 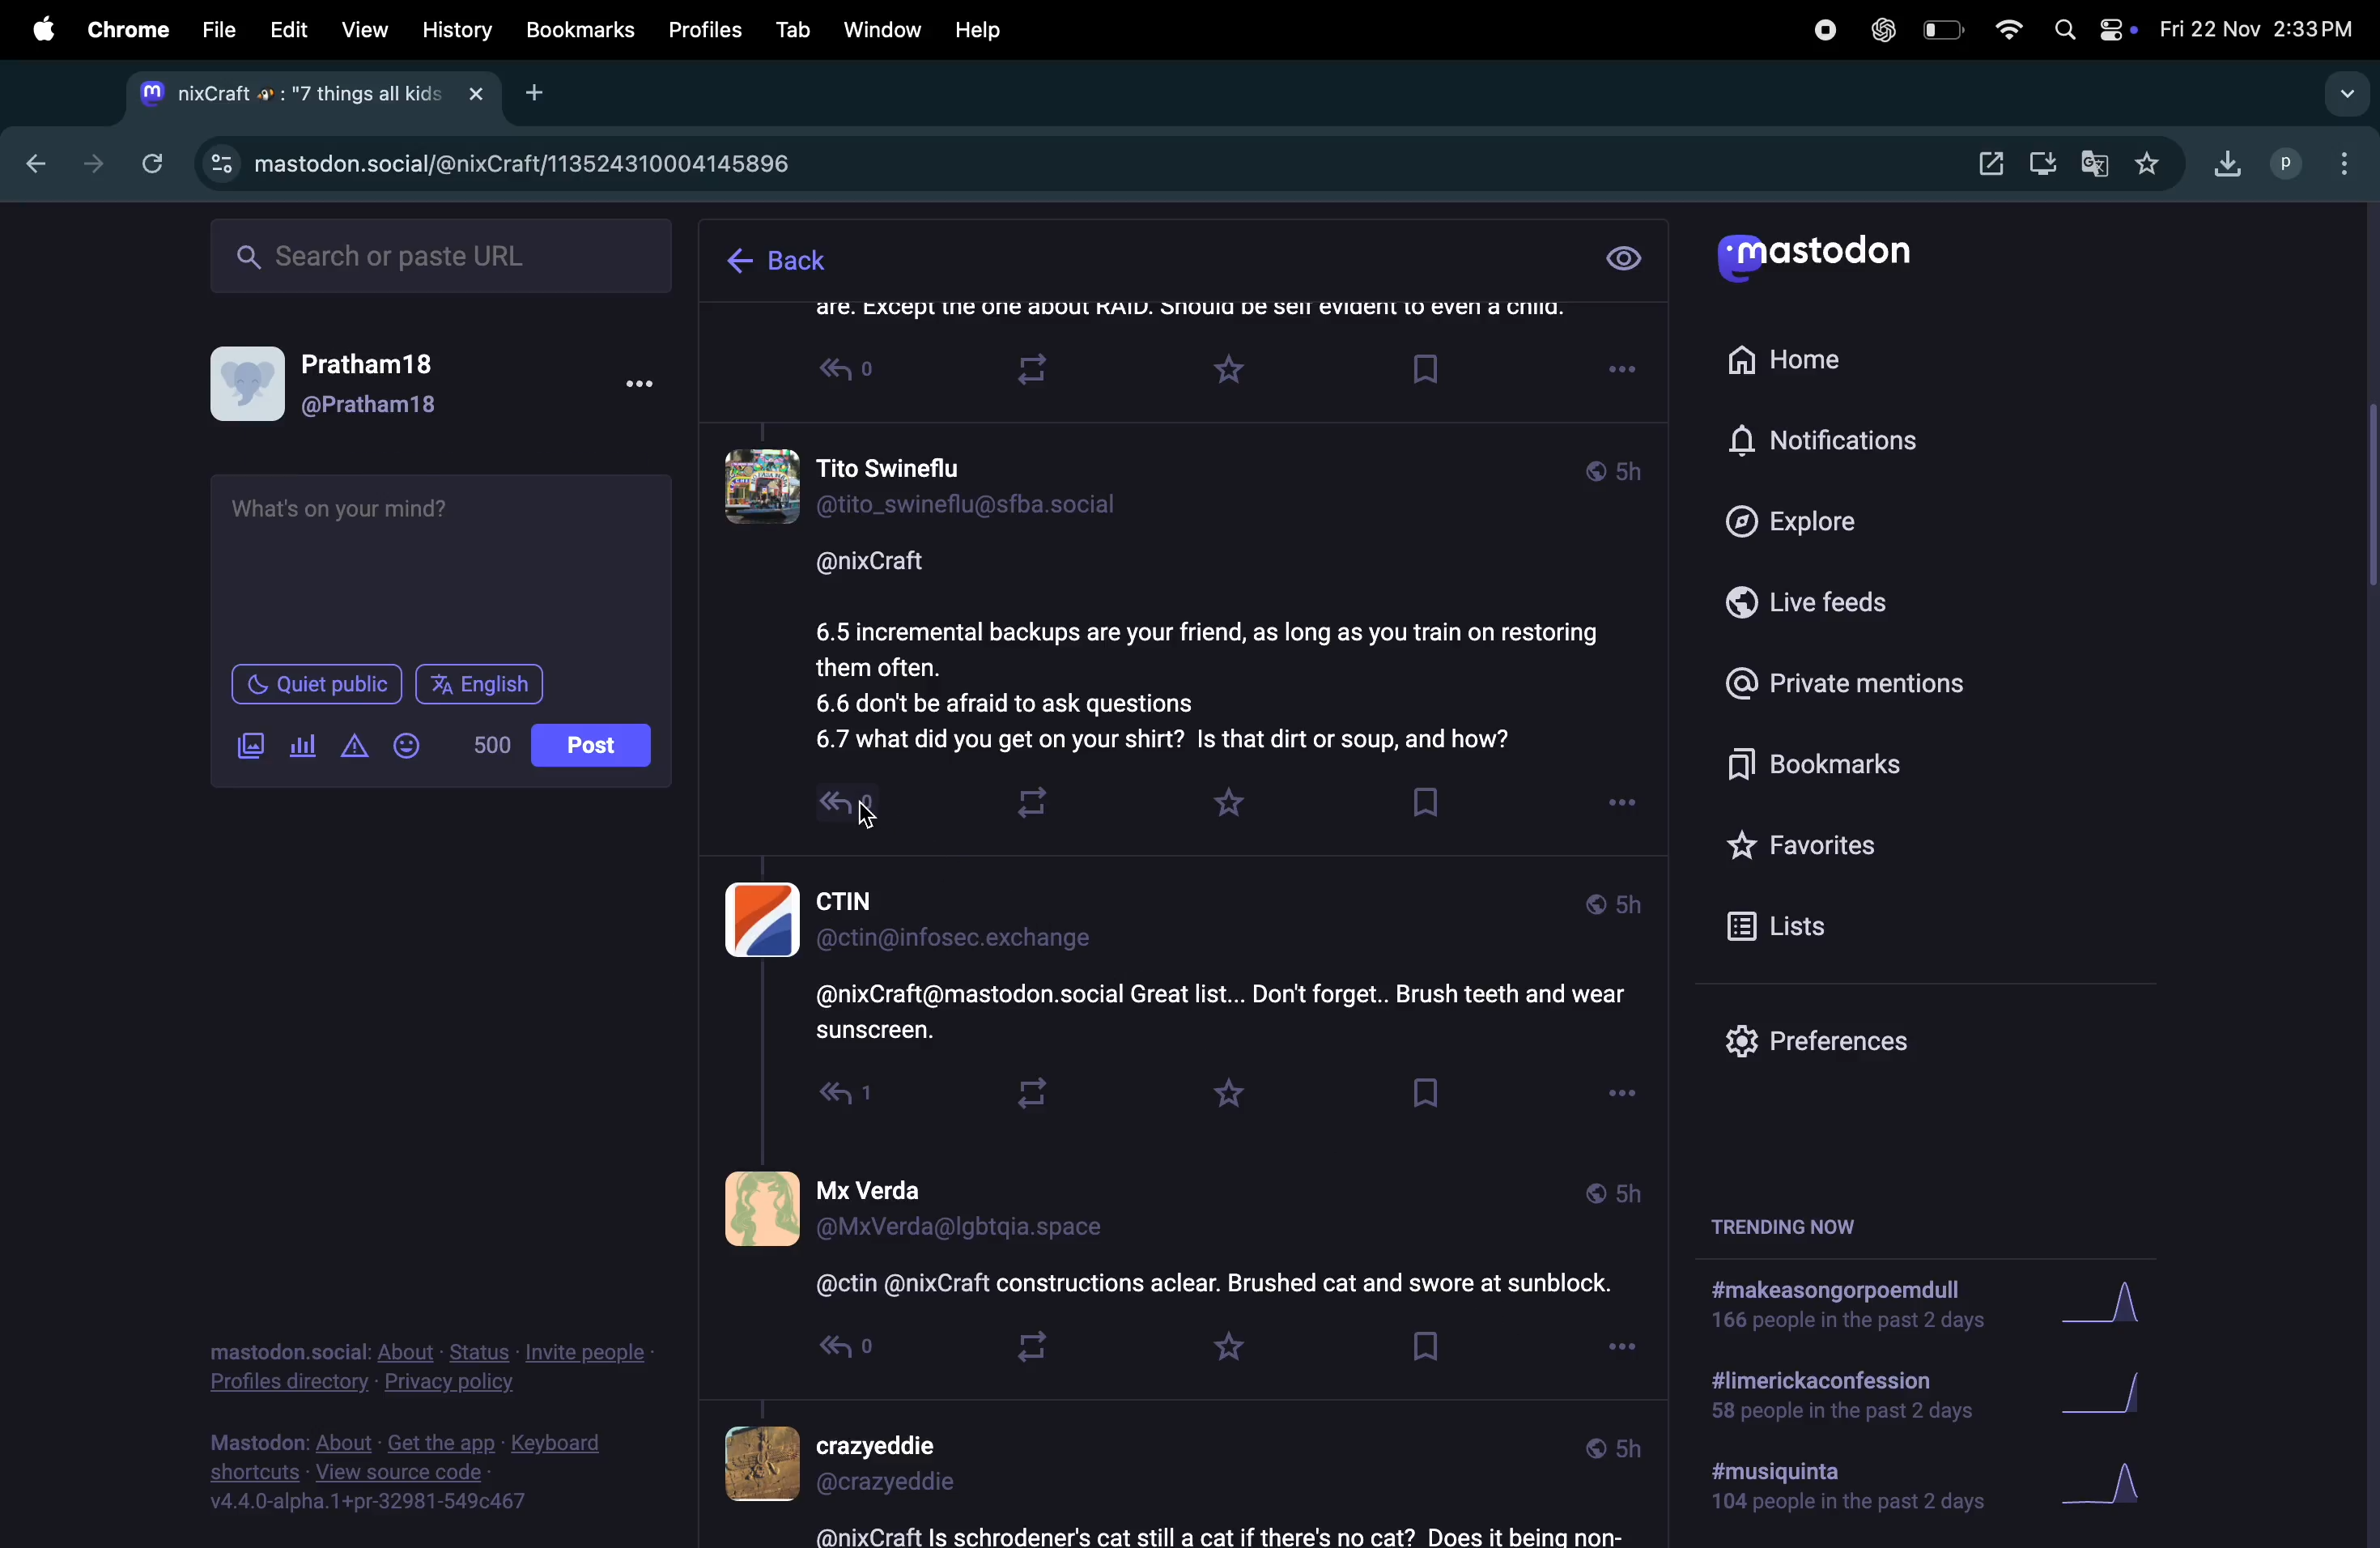 What do you see at coordinates (1800, 1228) in the screenshot?
I see `tending now` at bounding box center [1800, 1228].